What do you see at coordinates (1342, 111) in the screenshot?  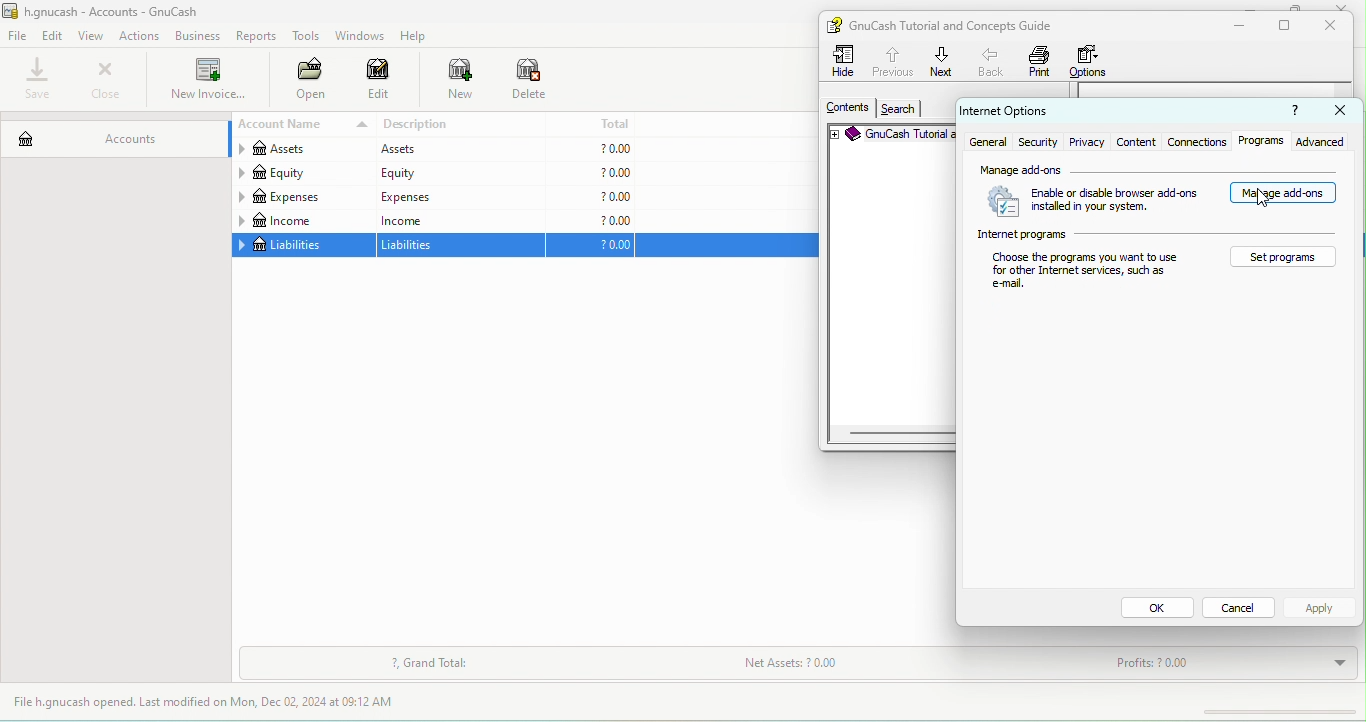 I see `close` at bounding box center [1342, 111].